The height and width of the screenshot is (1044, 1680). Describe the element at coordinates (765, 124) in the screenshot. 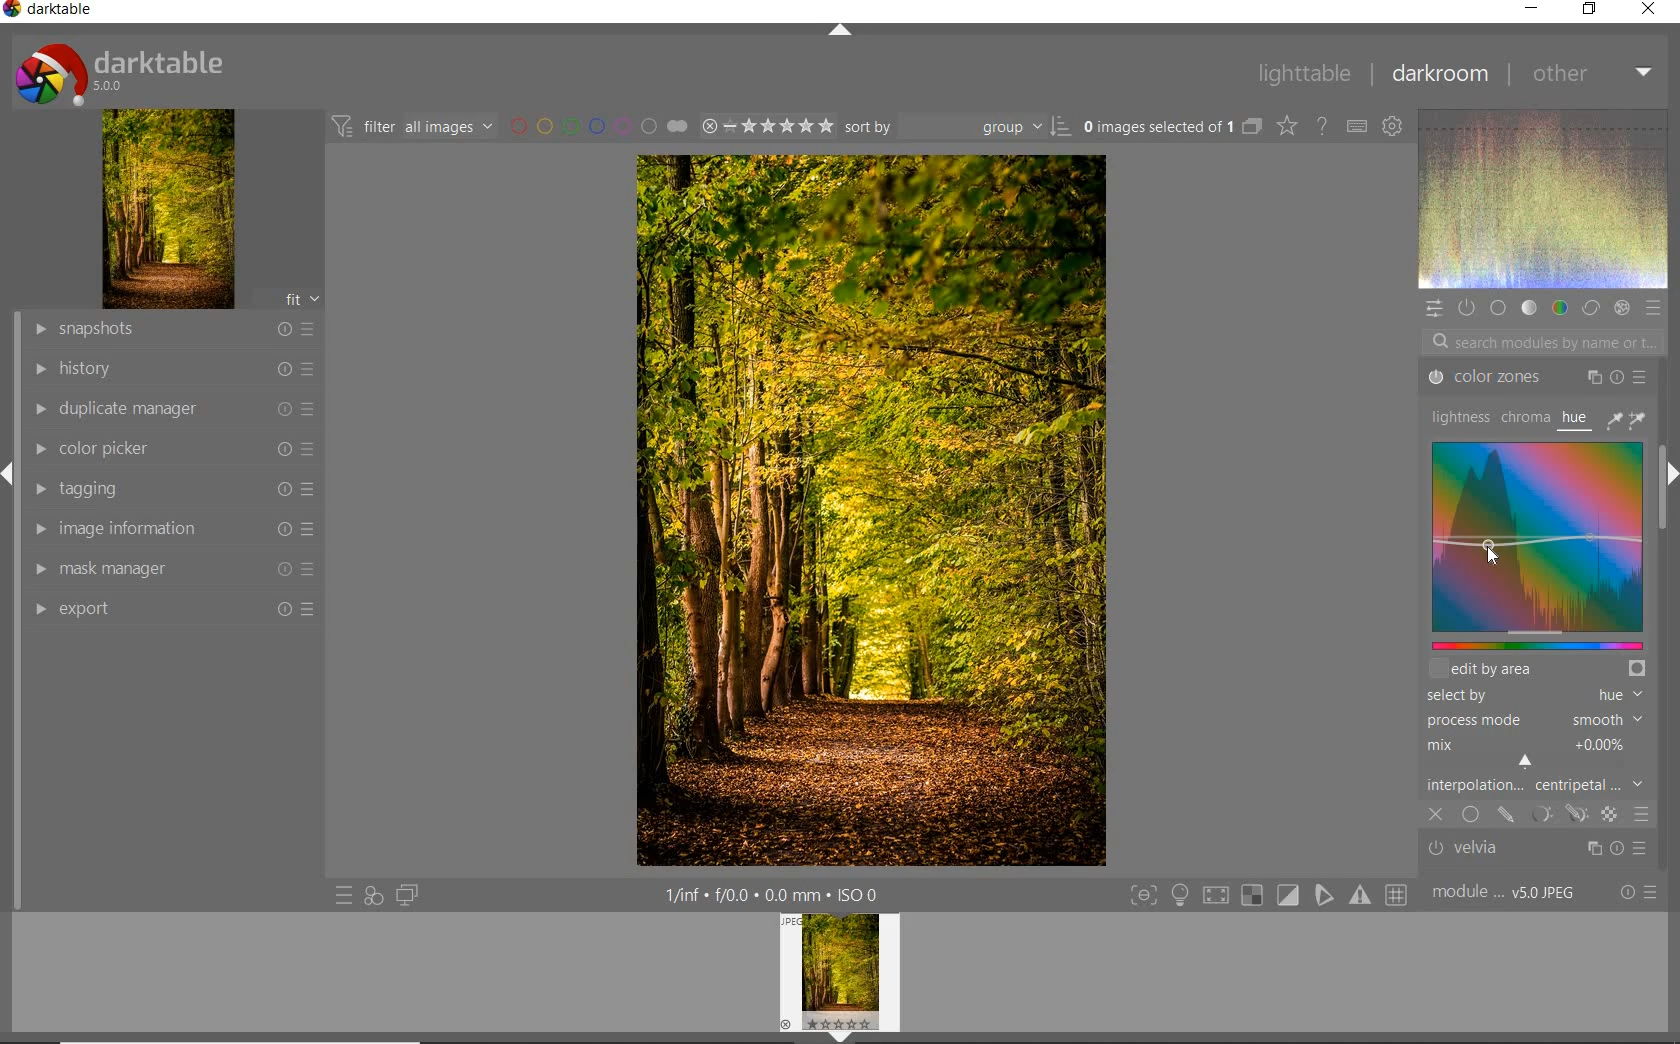

I see `SELECTED IMAGE RANGE RATING` at that location.